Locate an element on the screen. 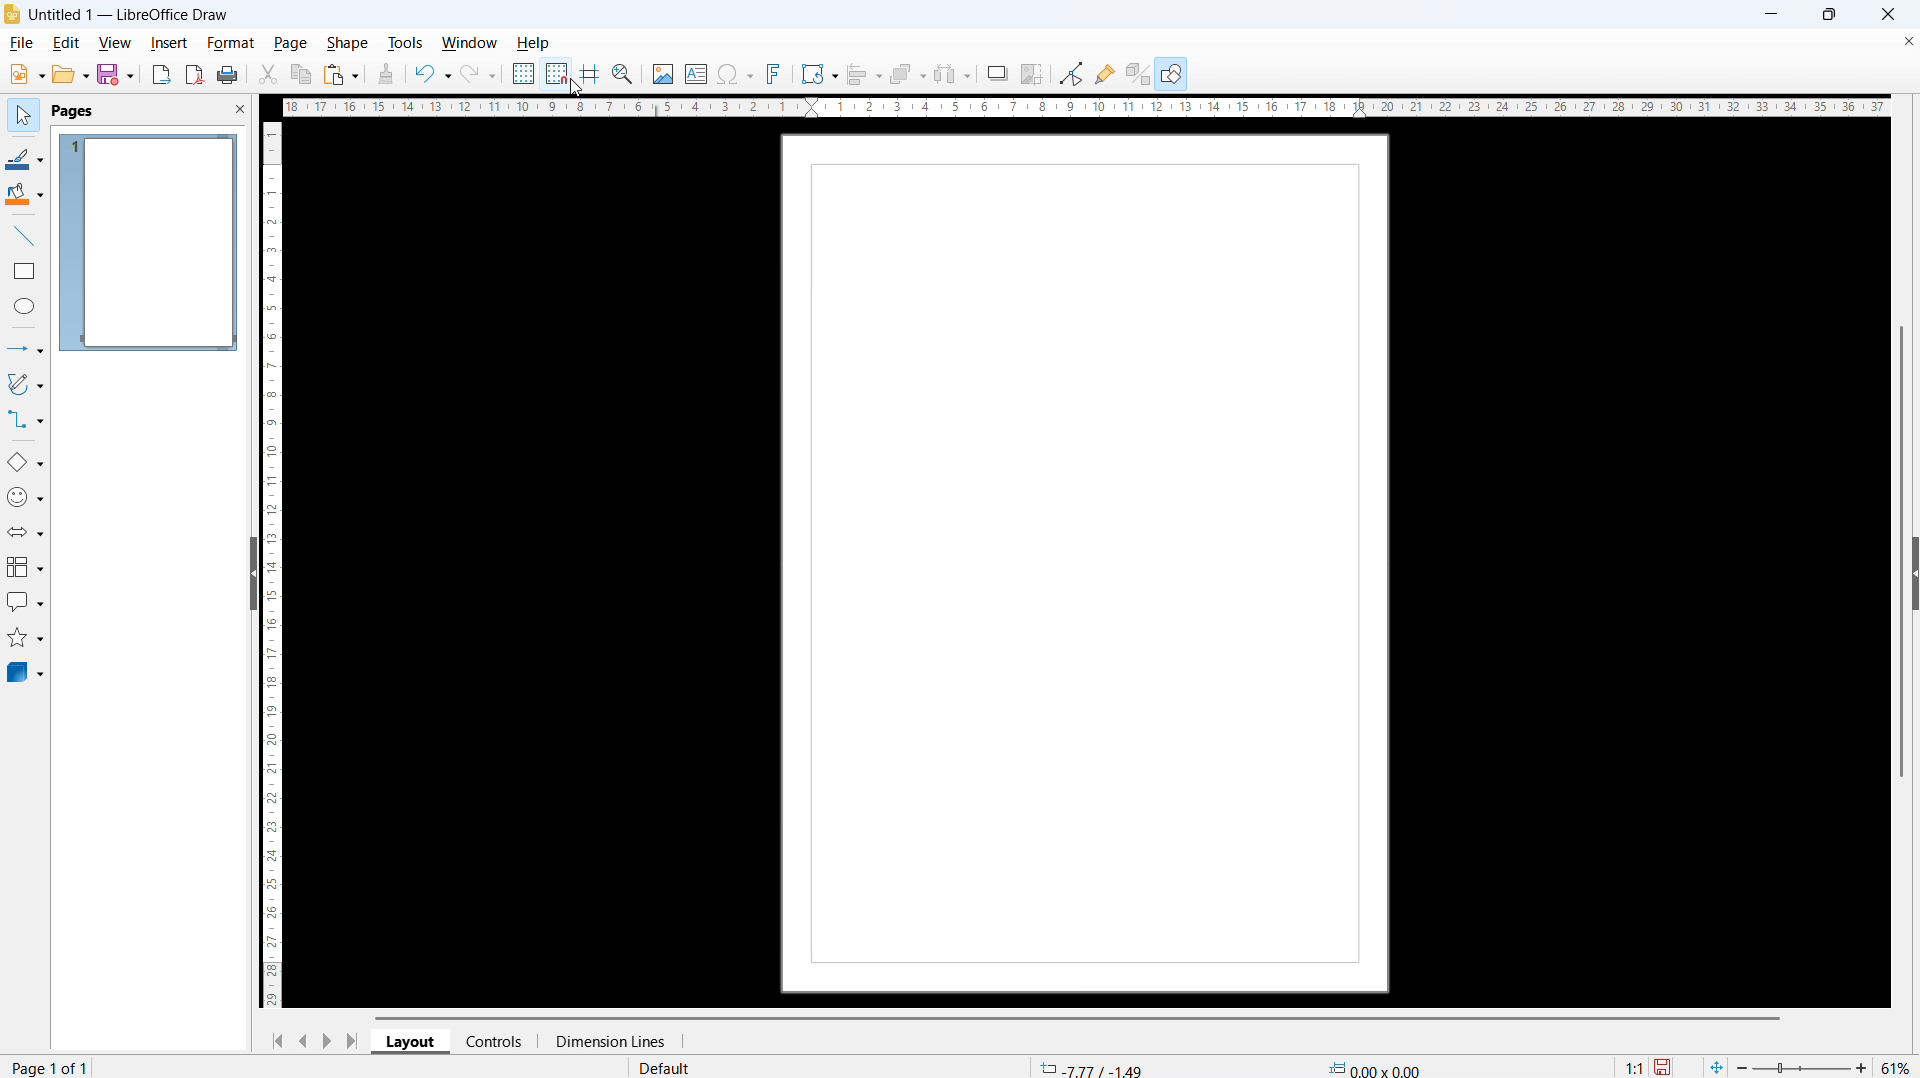  Insert symbols  is located at coordinates (738, 73).